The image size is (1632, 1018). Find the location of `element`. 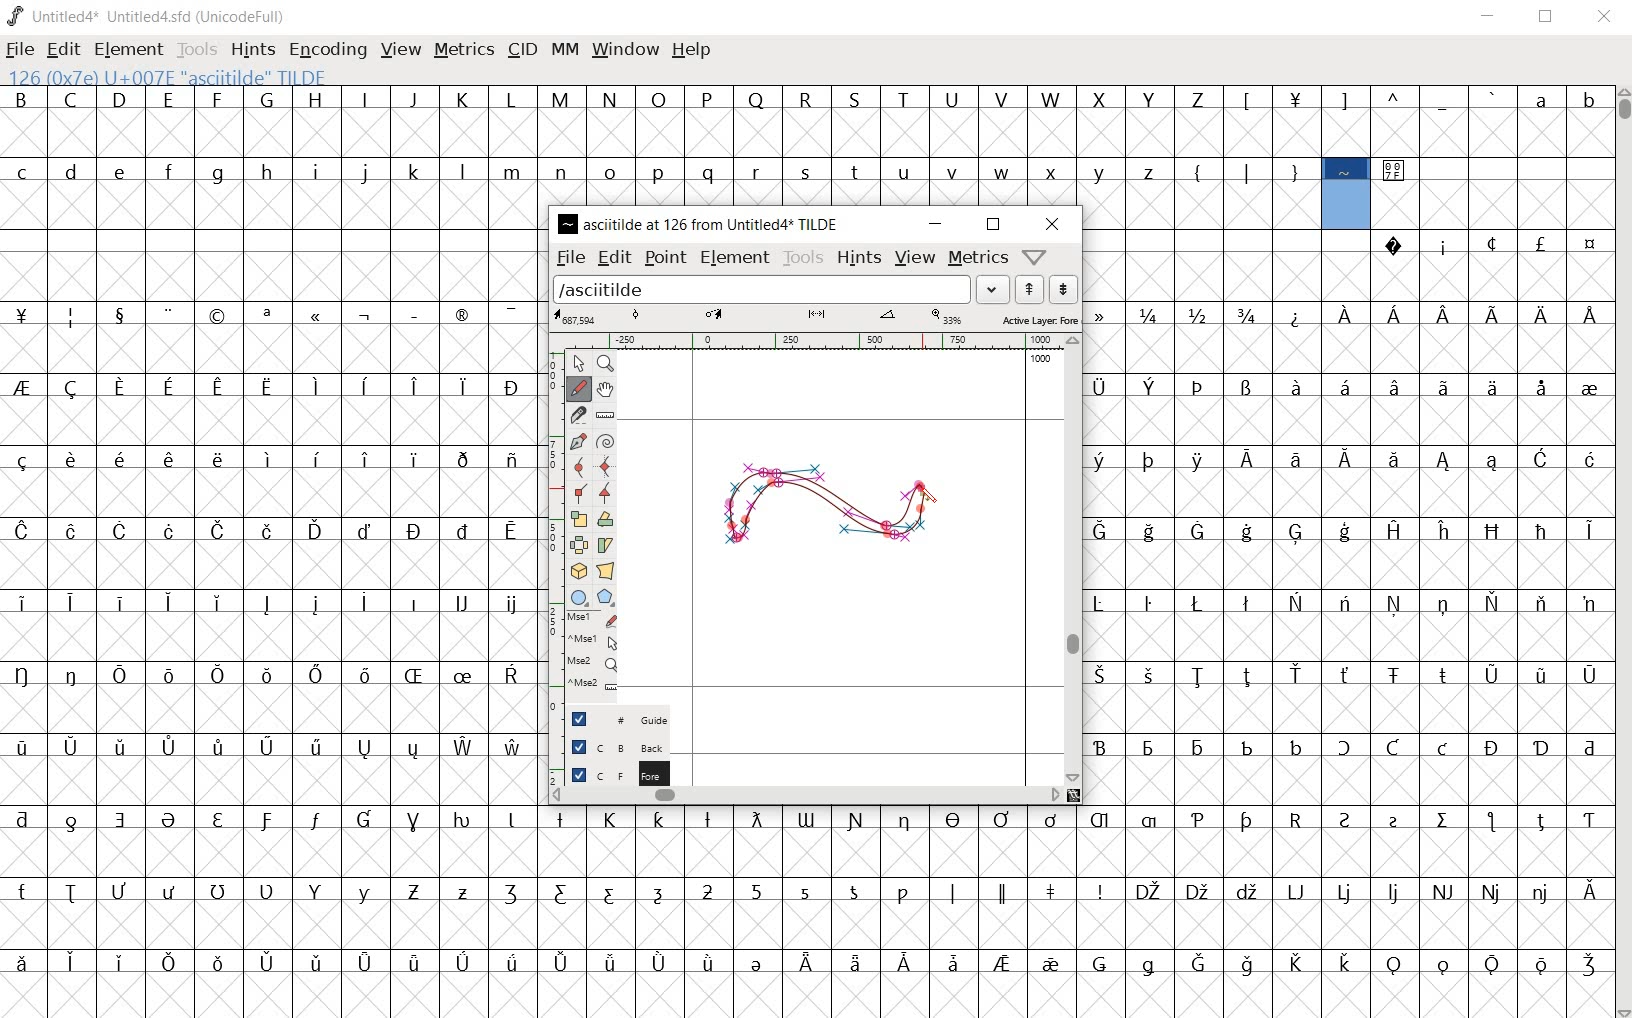

element is located at coordinates (736, 257).